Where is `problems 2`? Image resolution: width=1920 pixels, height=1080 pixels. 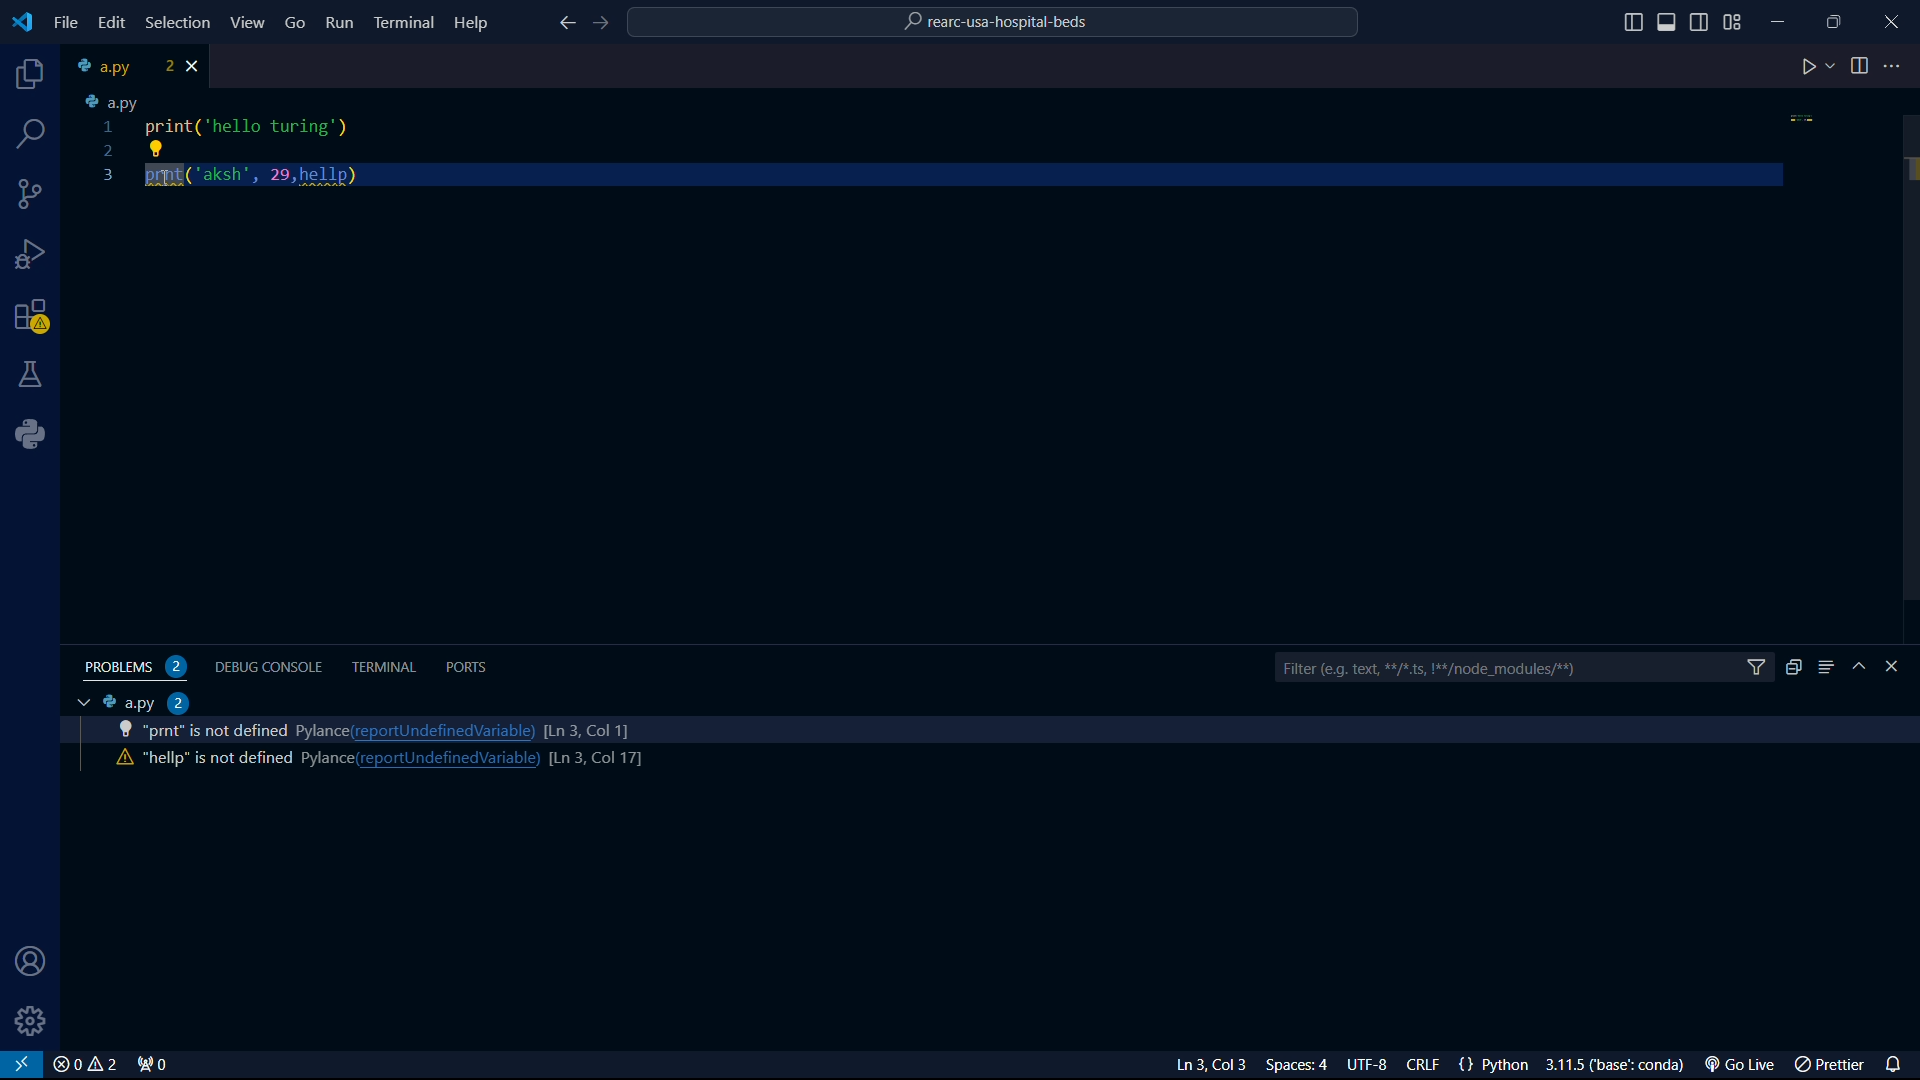 problems 2 is located at coordinates (140, 667).